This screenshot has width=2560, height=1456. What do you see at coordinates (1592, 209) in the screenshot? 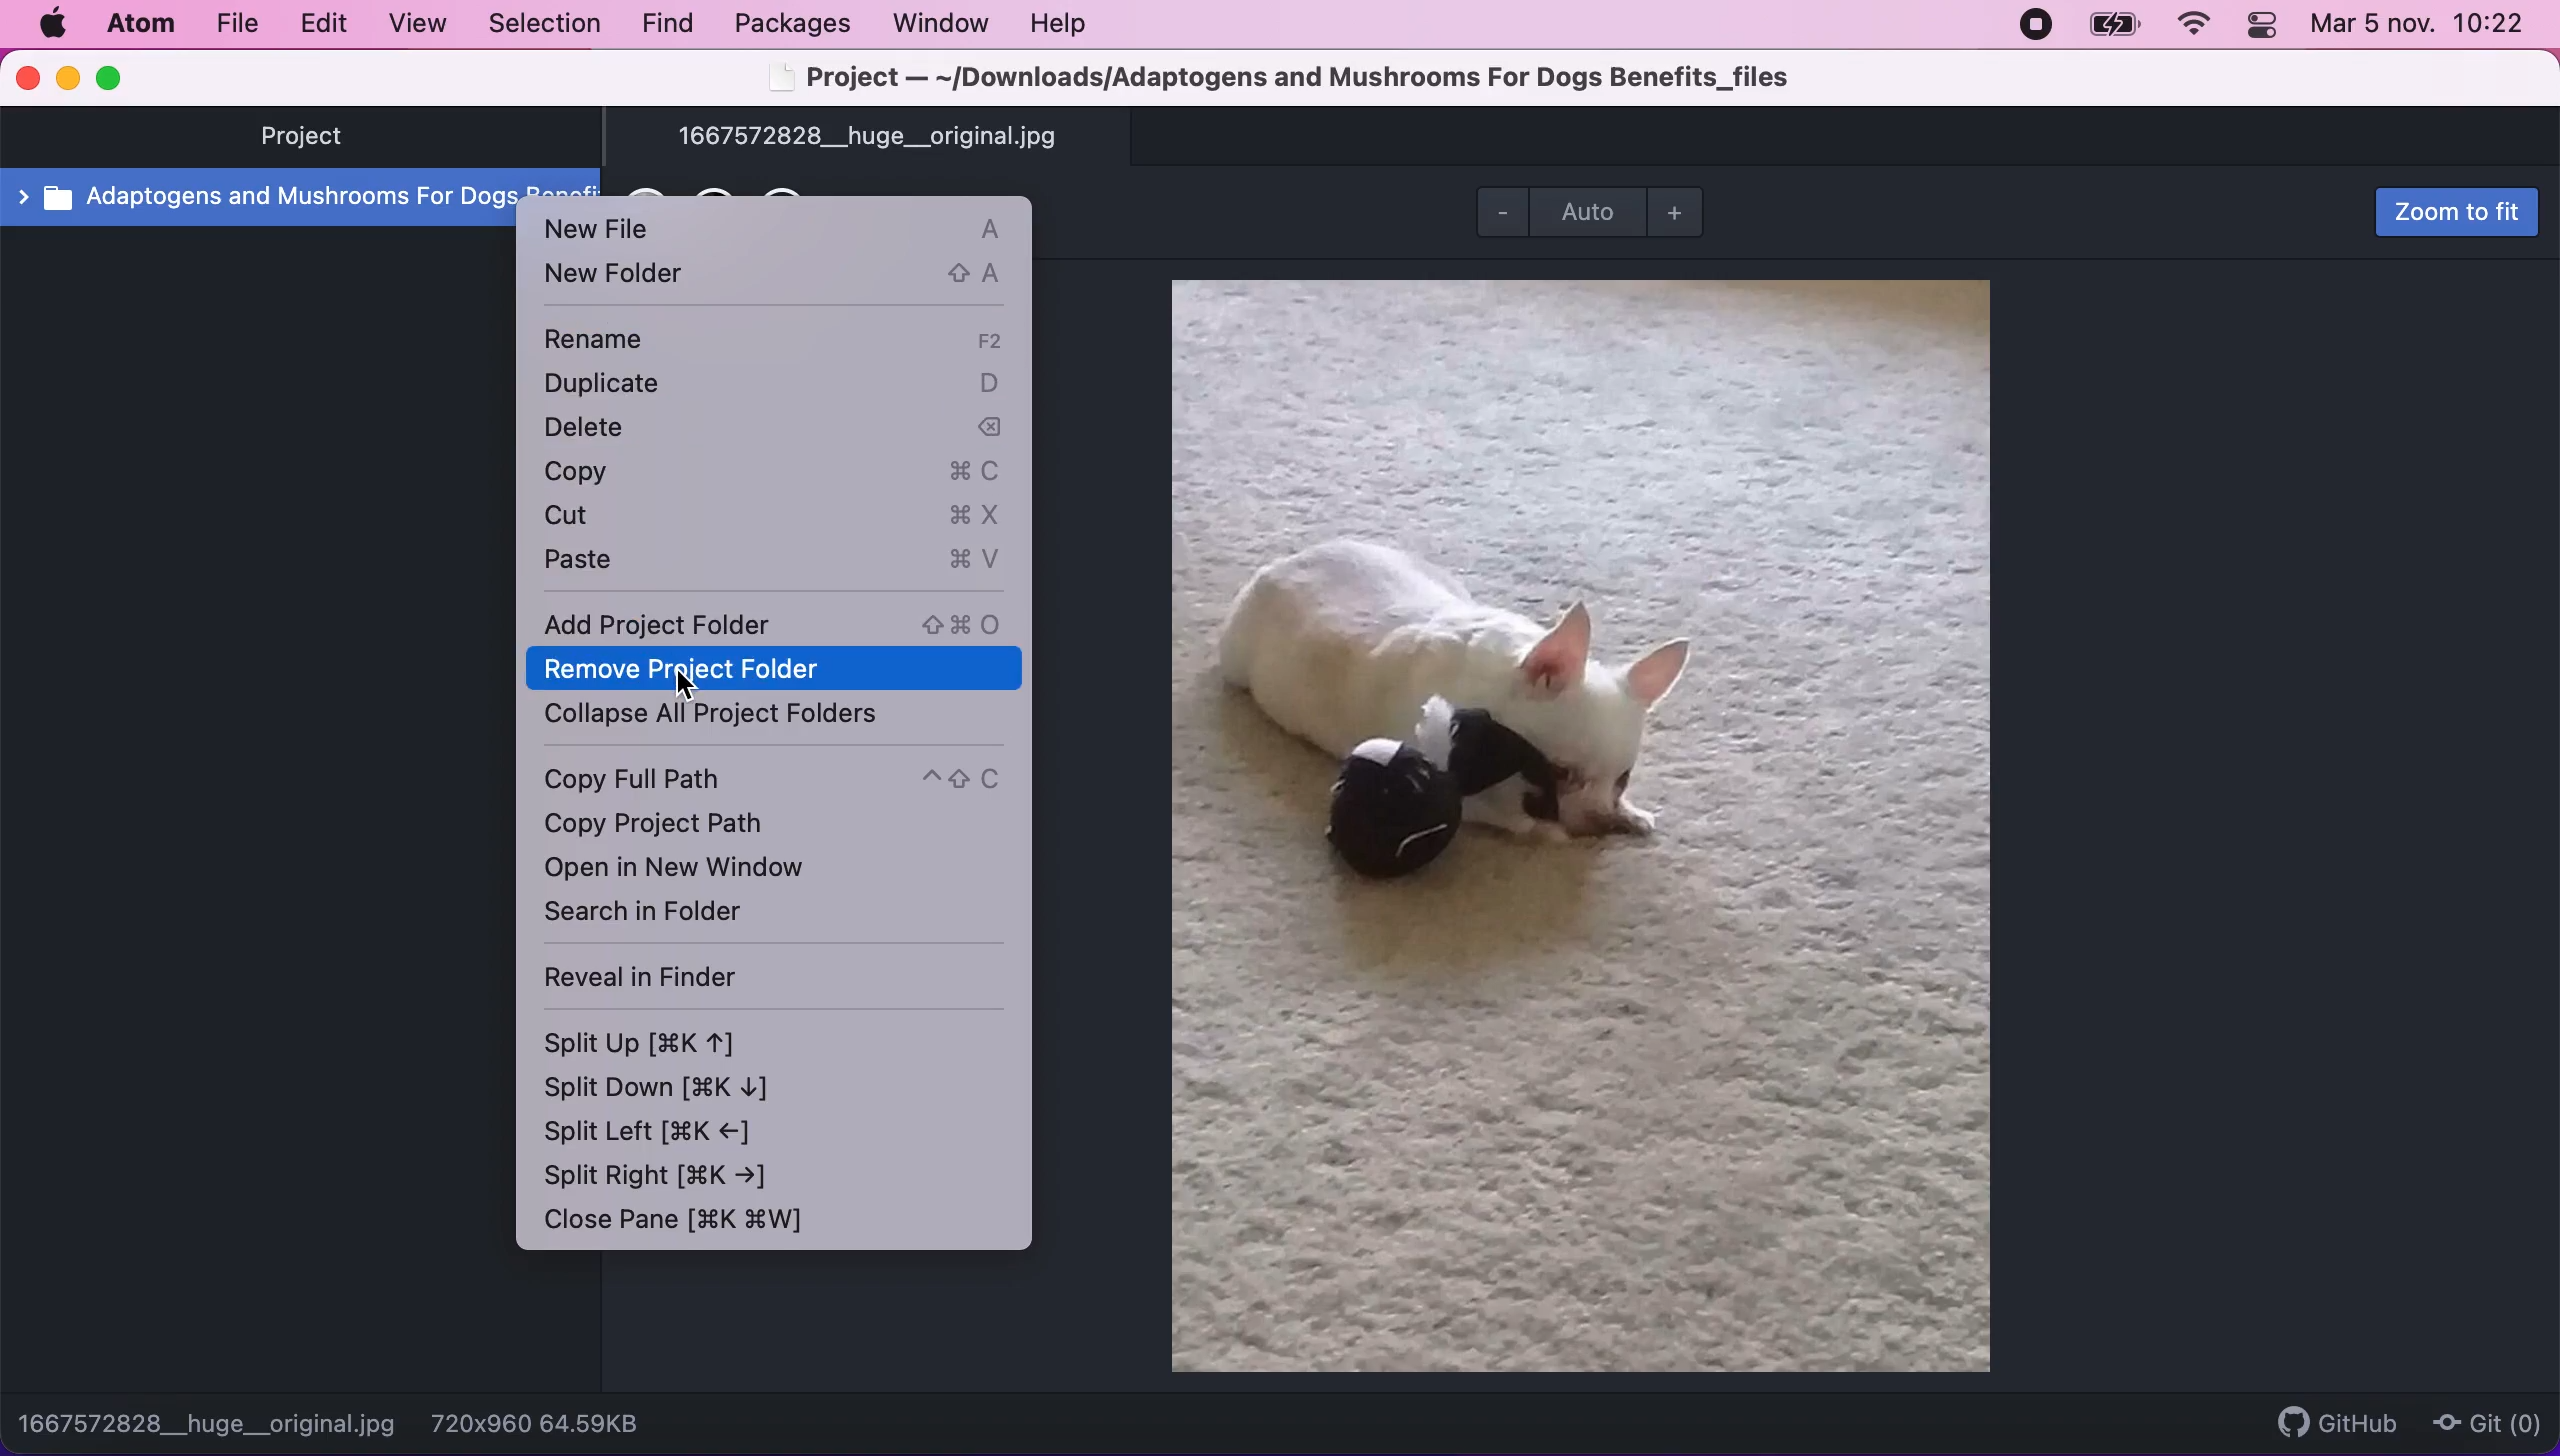
I see `Auto` at bounding box center [1592, 209].